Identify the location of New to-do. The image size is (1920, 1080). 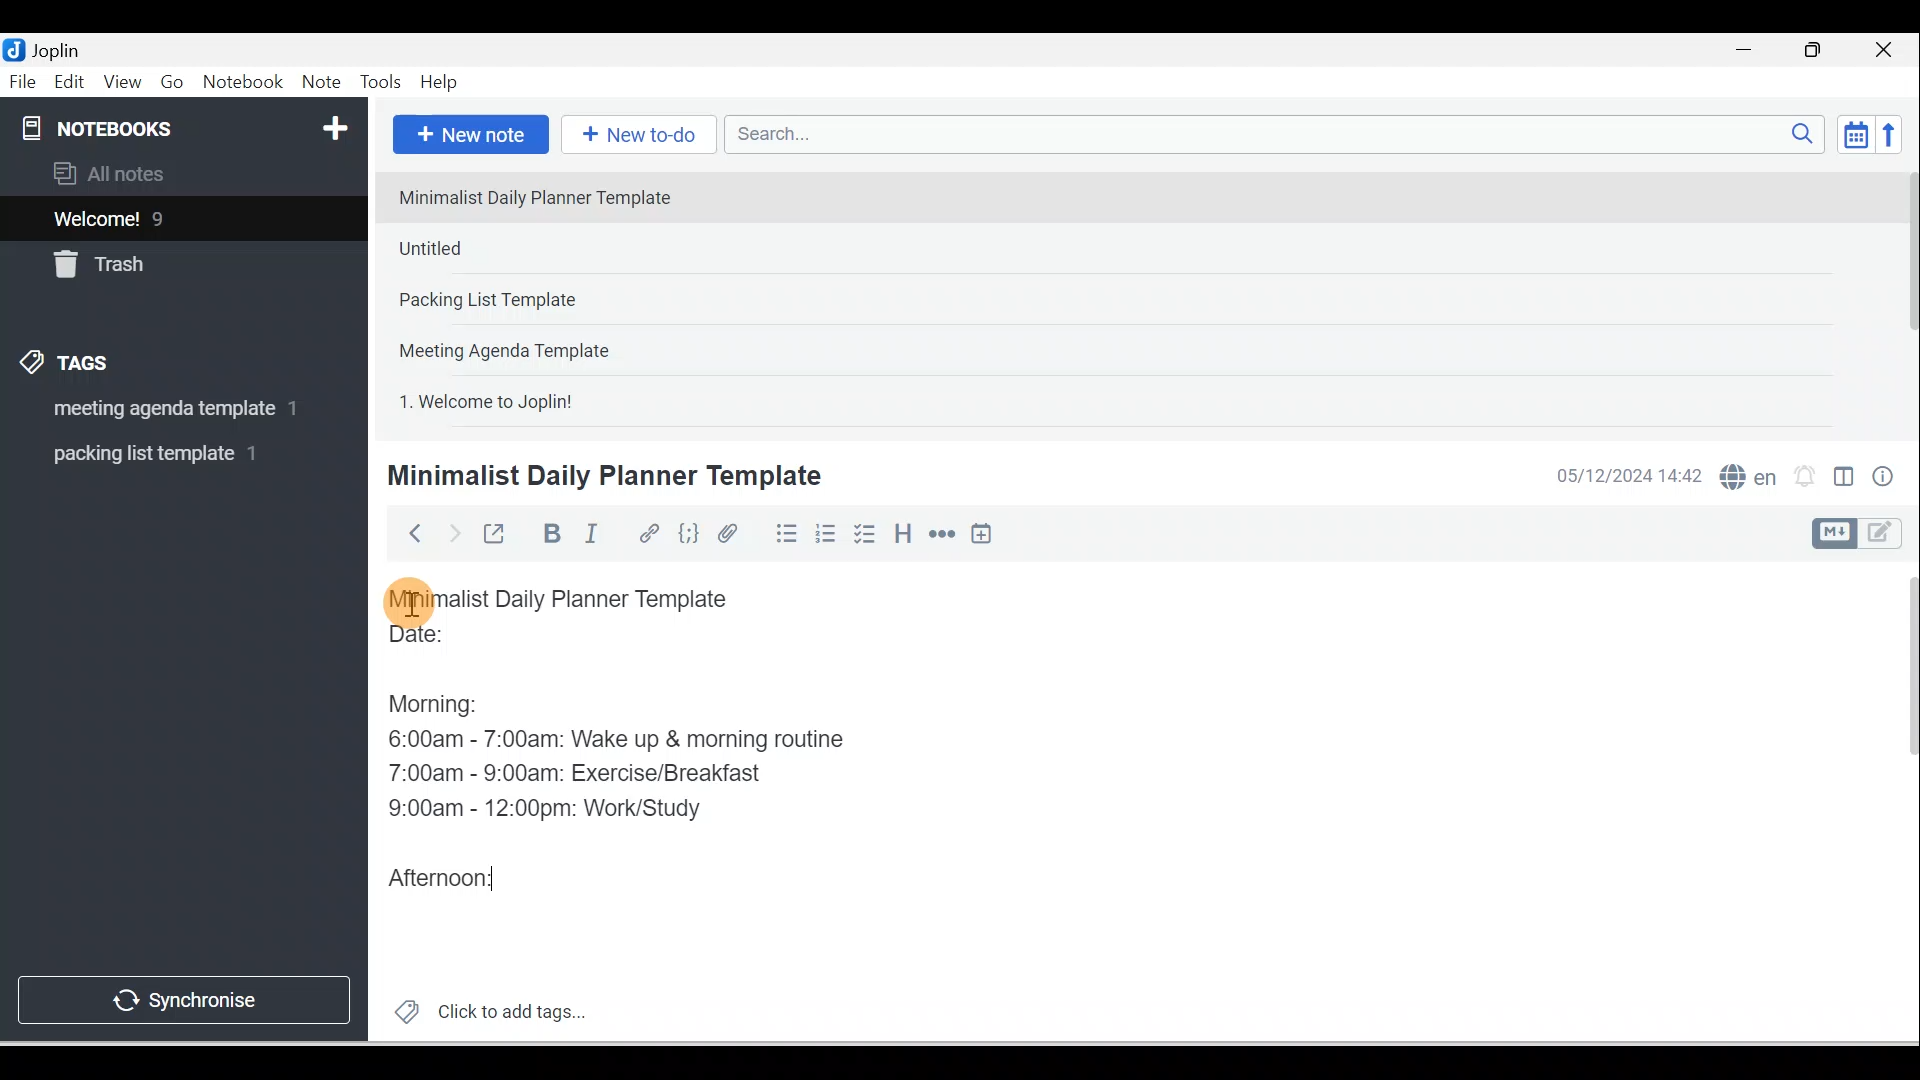
(634, 136).